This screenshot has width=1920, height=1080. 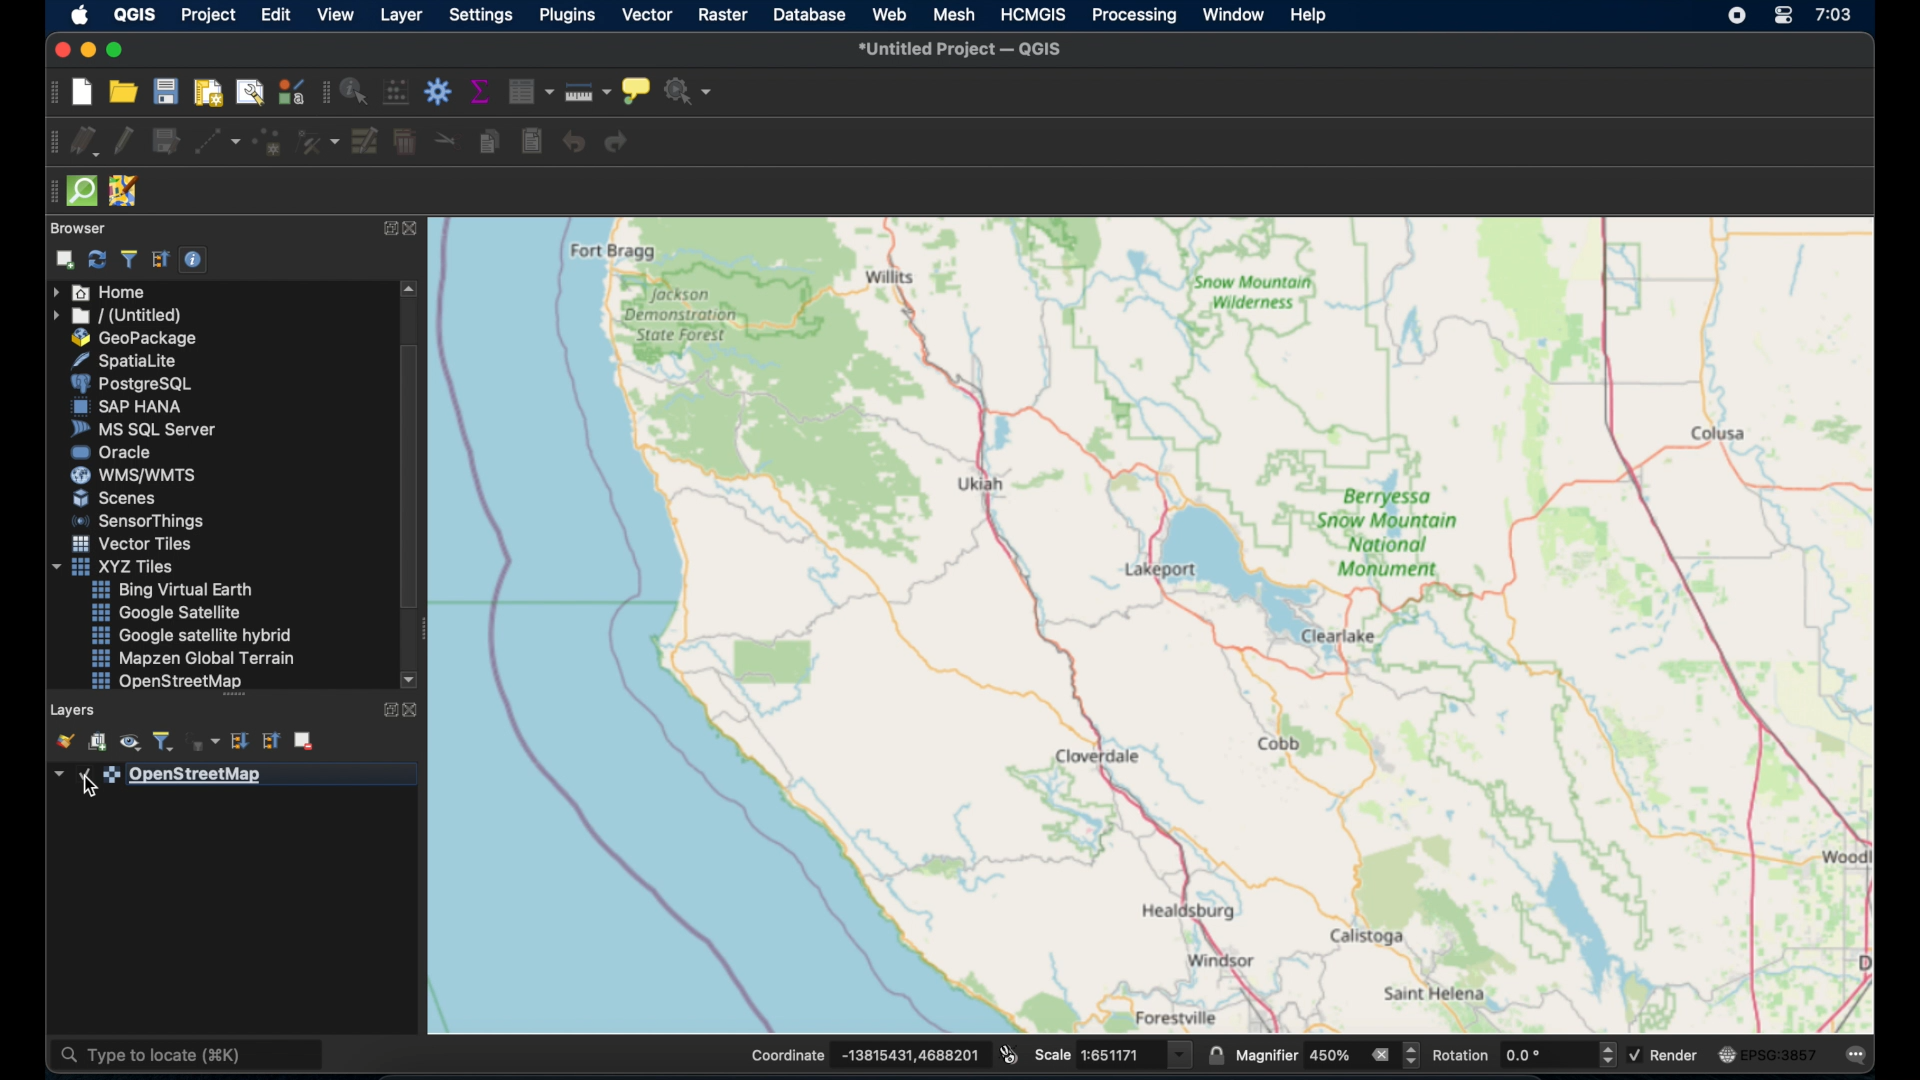 I want to click on JOSM remote, so click(x=125, y=191).